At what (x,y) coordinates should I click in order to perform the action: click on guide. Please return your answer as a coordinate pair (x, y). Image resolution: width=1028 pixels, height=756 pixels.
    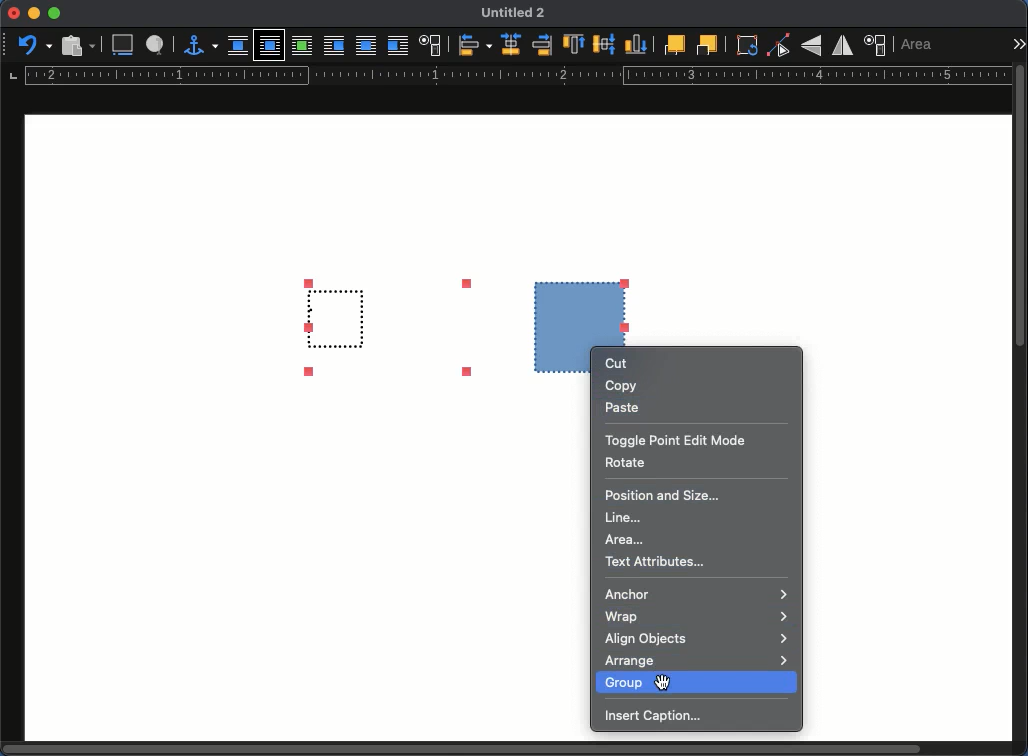
    Looking at the image, I should click on (518, 75).